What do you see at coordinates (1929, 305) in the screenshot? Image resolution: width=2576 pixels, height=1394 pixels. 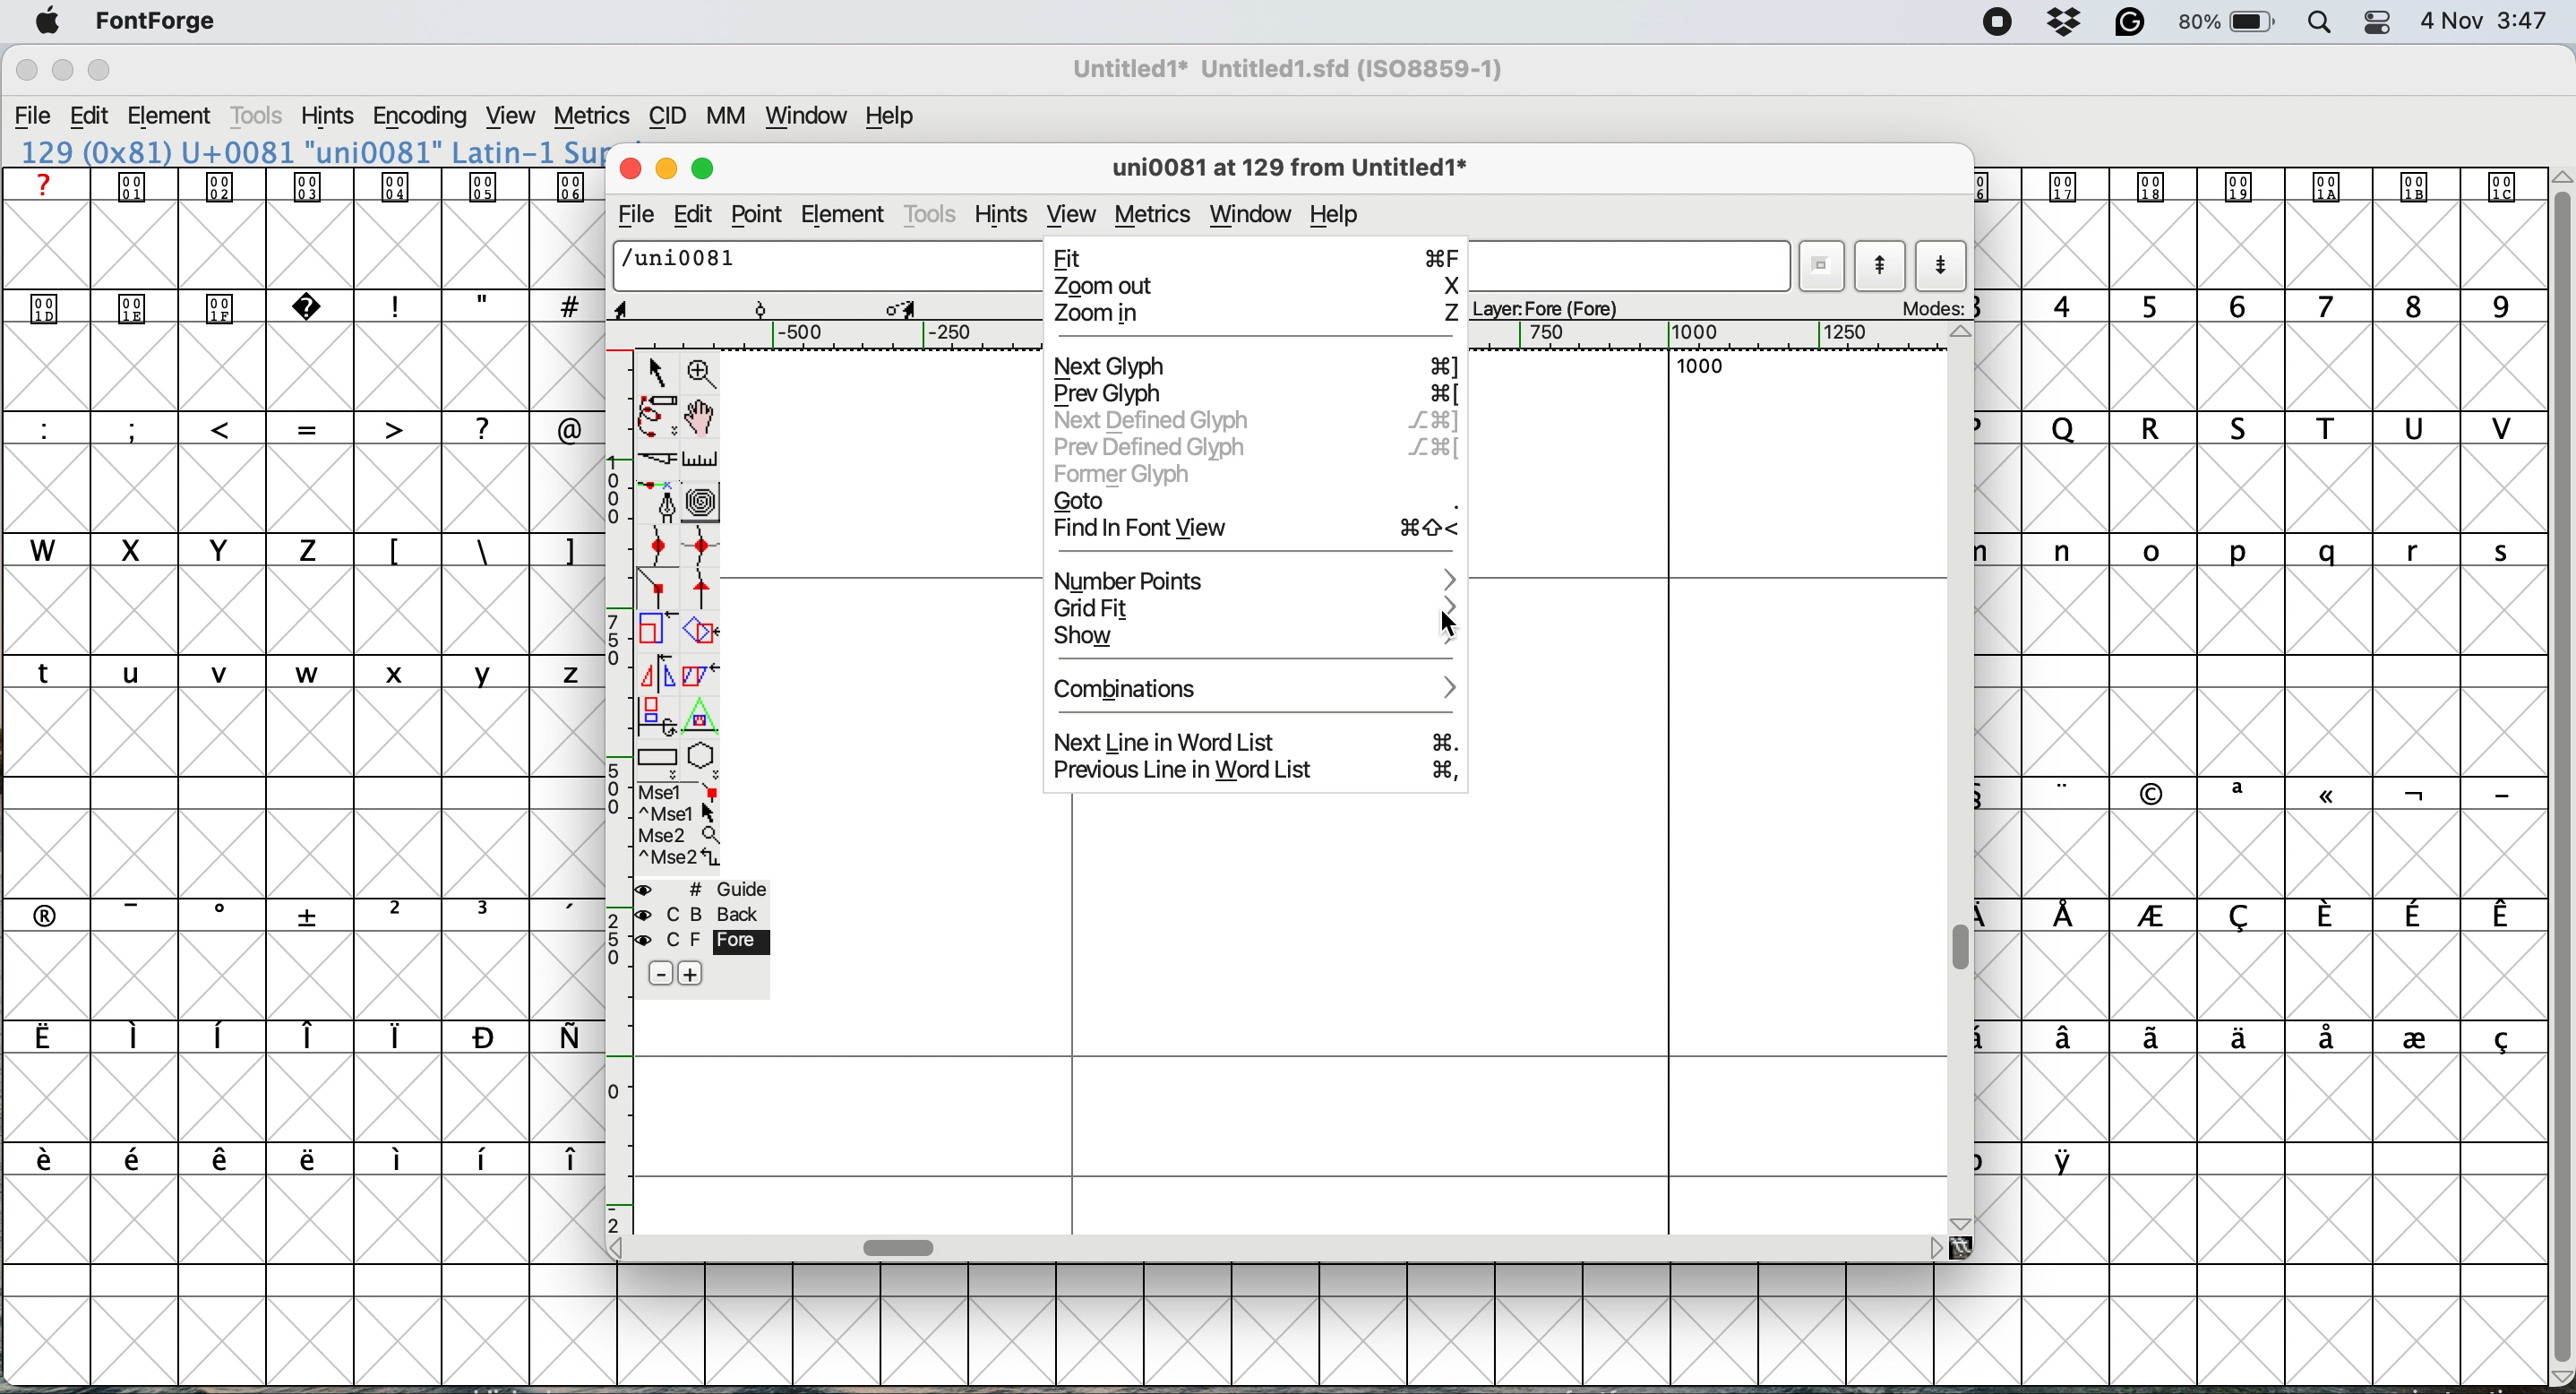 I see `modes` at bounding box center [1929, 305].